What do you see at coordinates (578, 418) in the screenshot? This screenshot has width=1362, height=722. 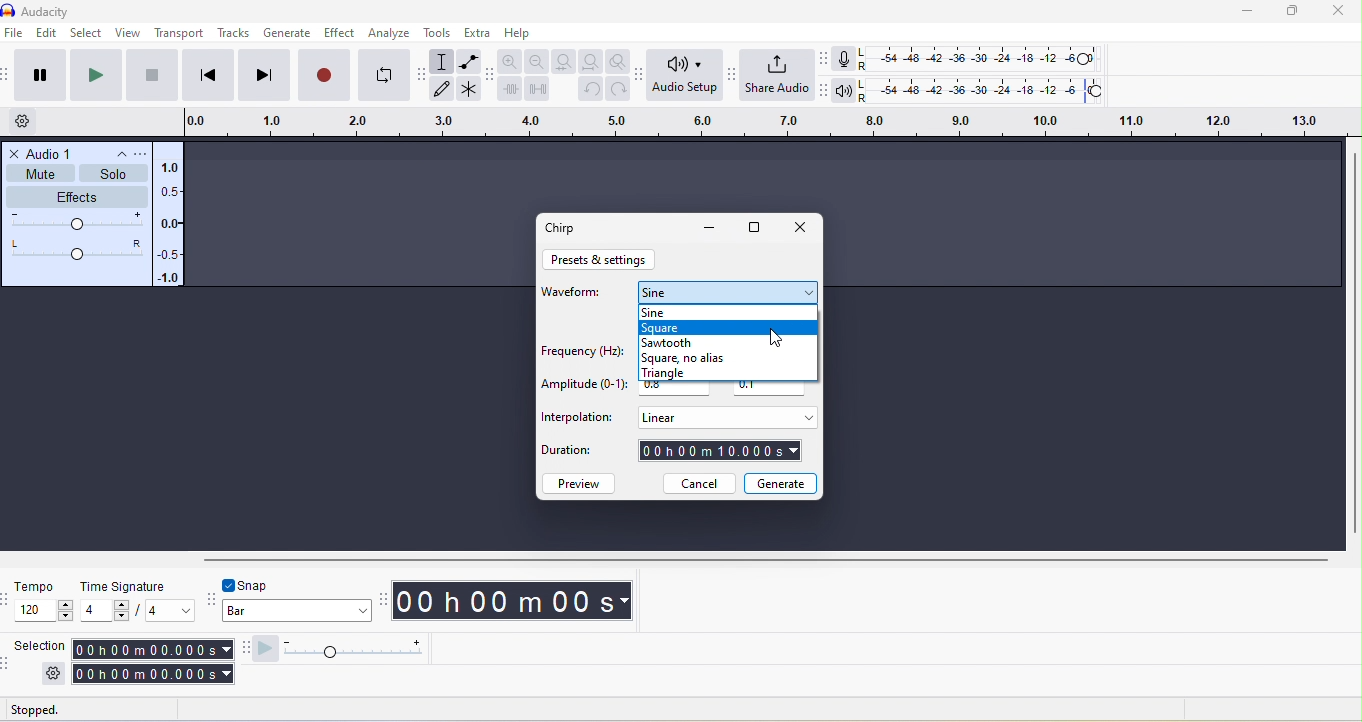 I see `interpolation:` at bounding box center [578, 418].